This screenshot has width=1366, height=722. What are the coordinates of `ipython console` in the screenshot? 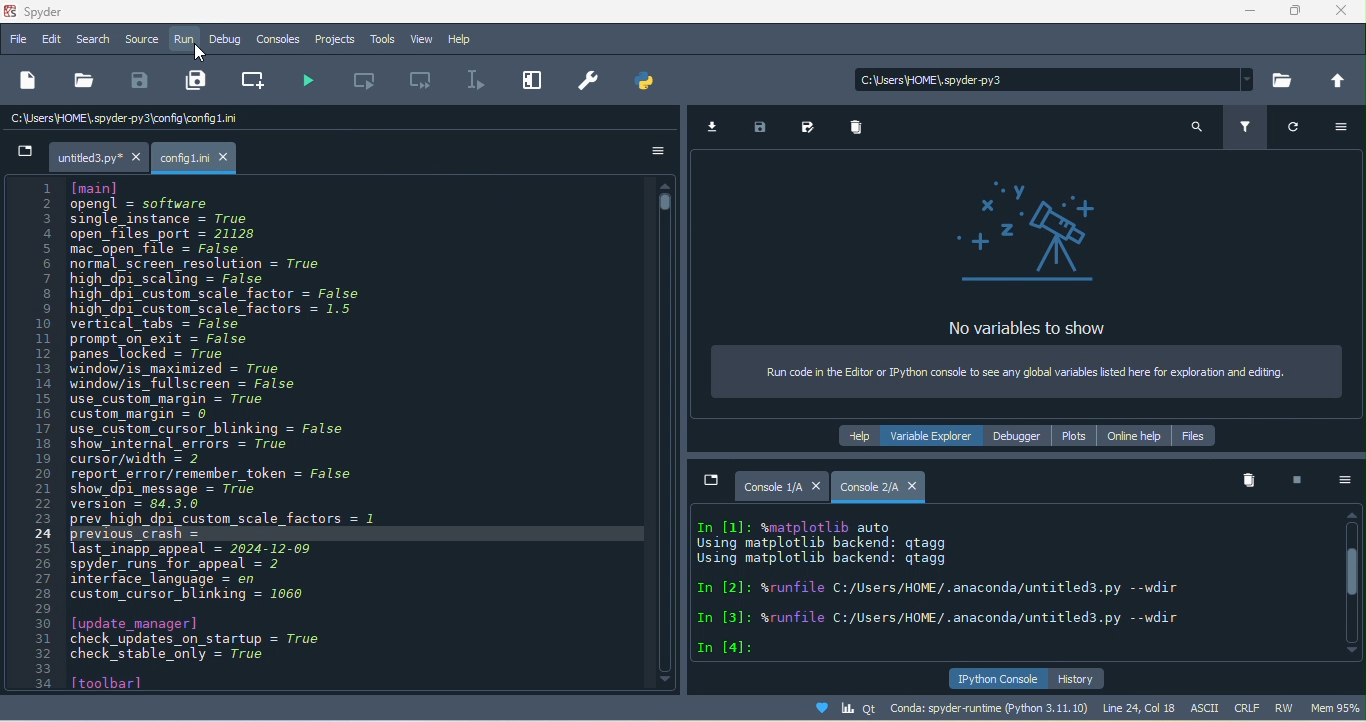 It's located at (999, 680).